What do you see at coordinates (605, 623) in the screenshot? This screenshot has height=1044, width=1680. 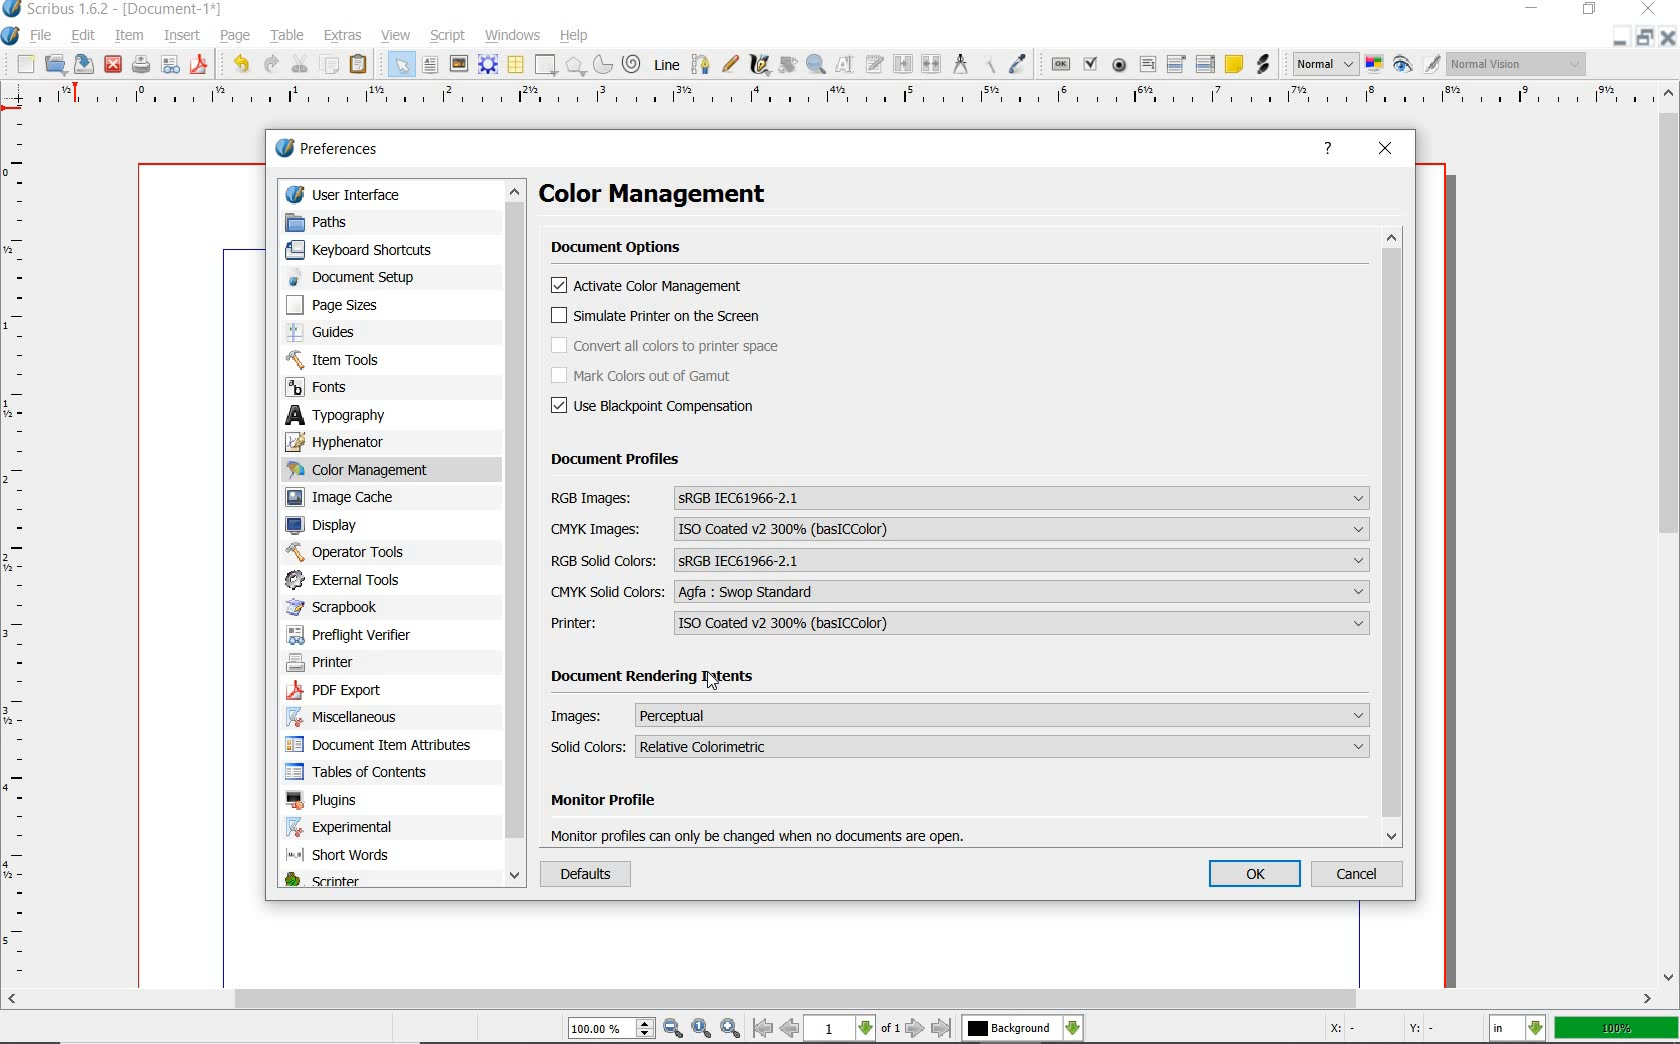 I see `PRINTER` at bounding box center [605, 623].